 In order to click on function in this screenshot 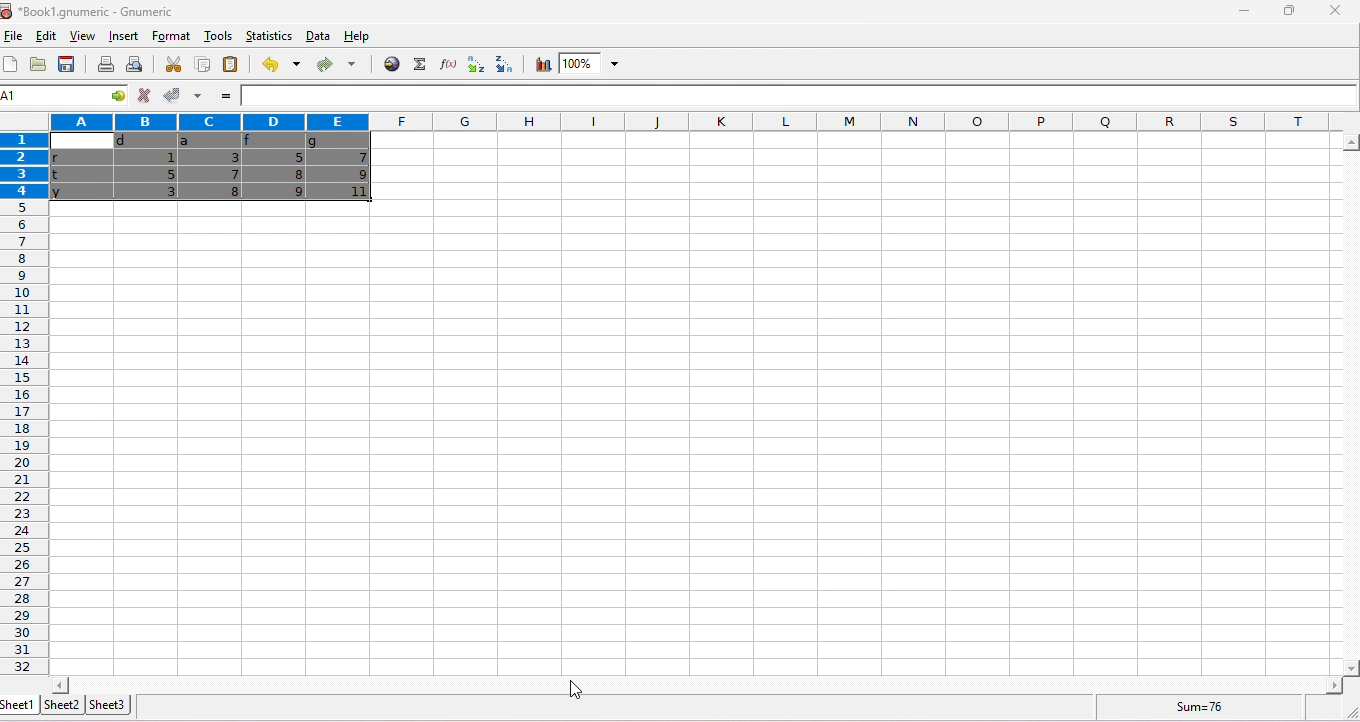, I will do `click(417, 64)`.